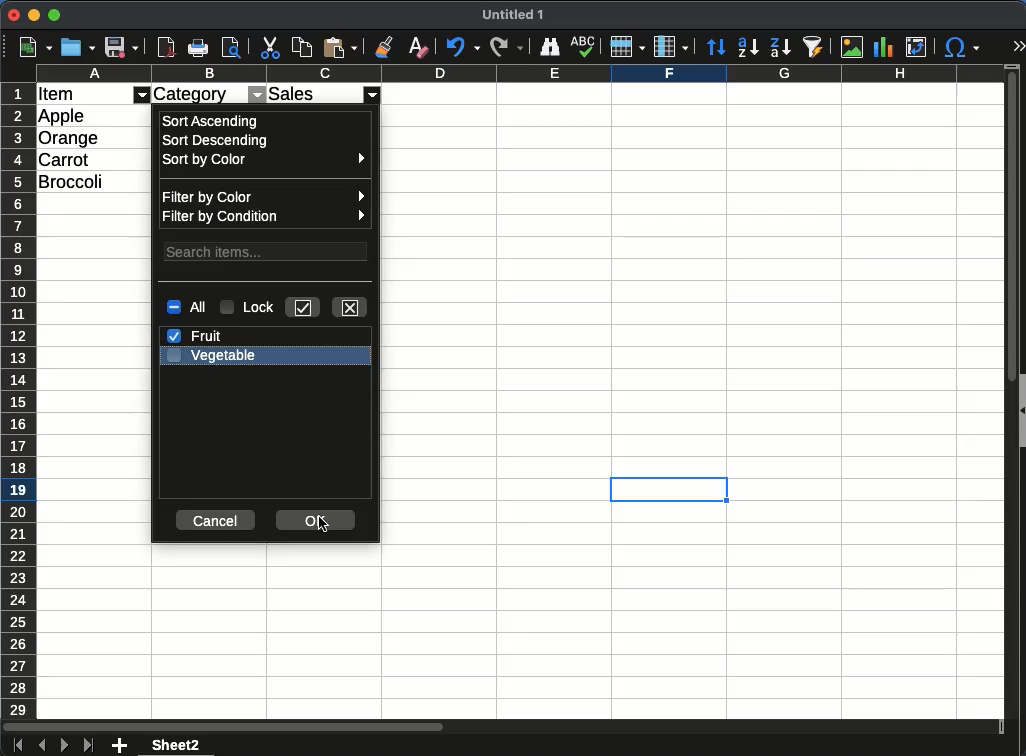 The image size is (1026, 756). Describe the element at coordinates (1020, 409) in the screenshot. I see `collapse` at that location.